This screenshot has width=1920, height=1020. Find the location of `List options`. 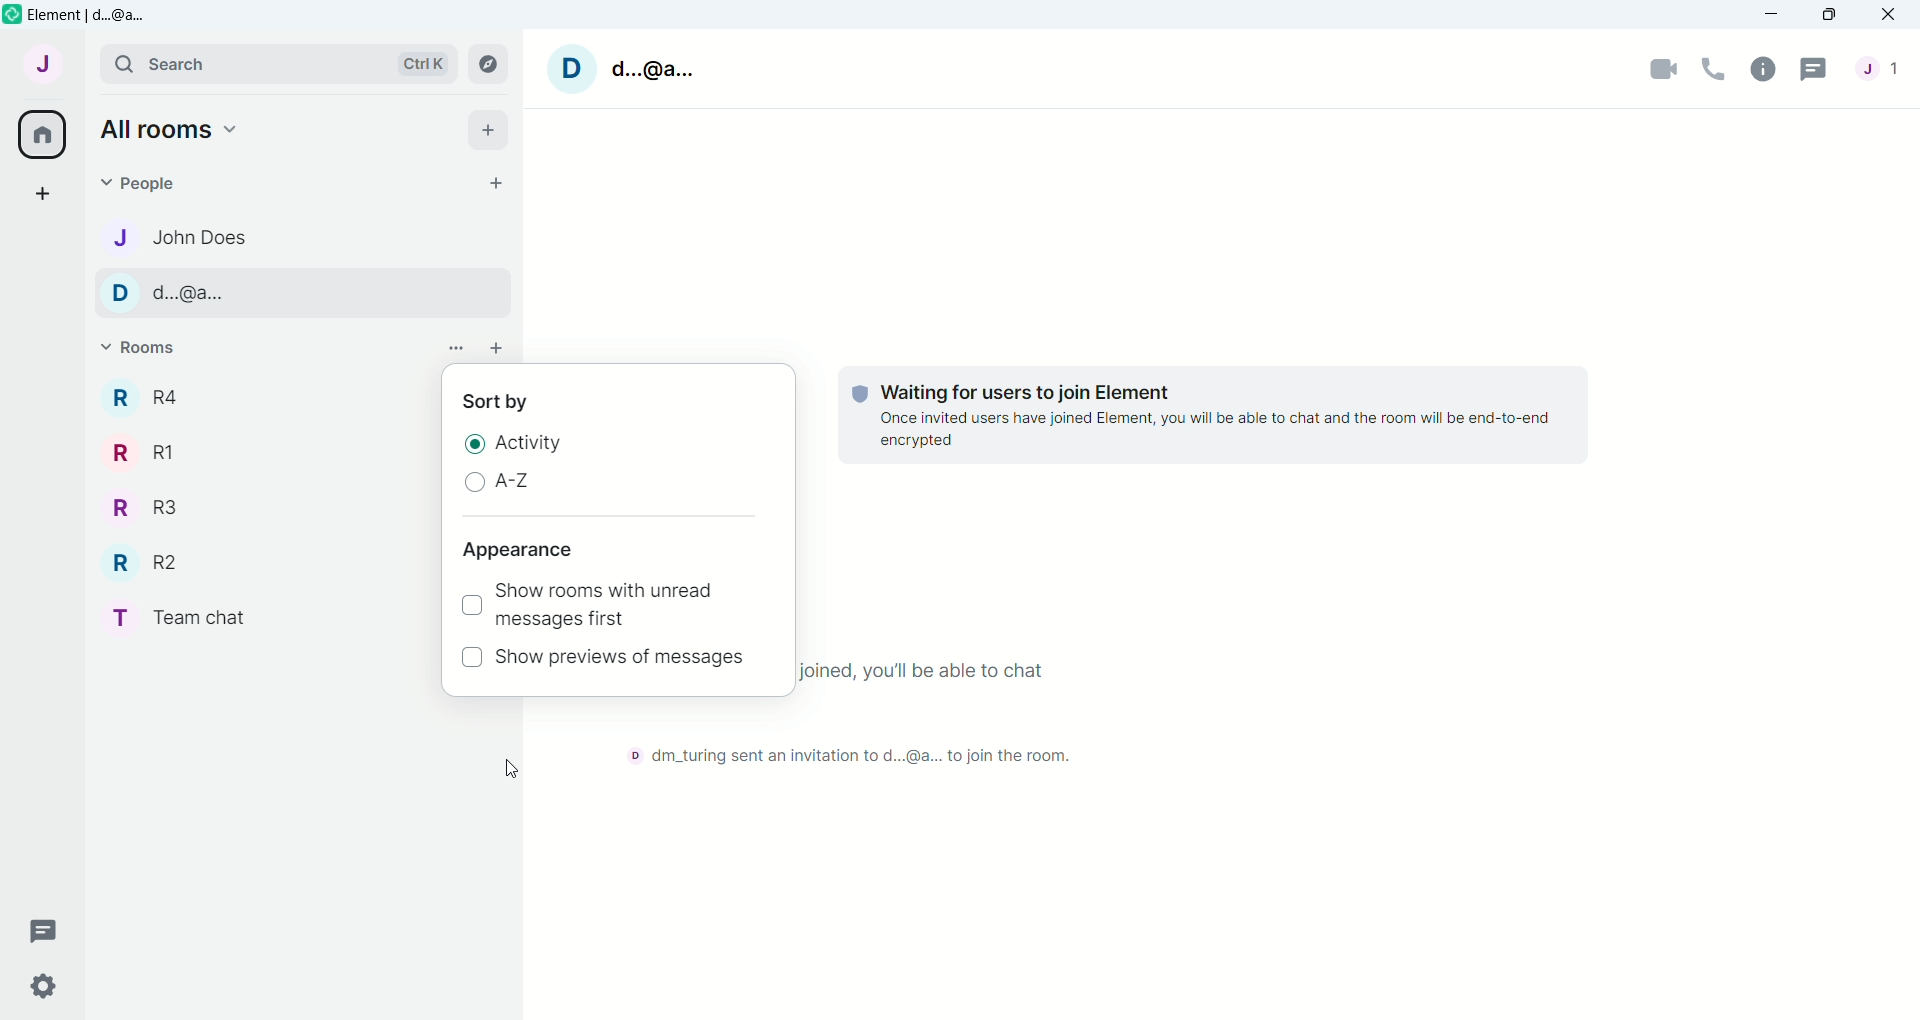

List options is located at coordinates (457, 348).